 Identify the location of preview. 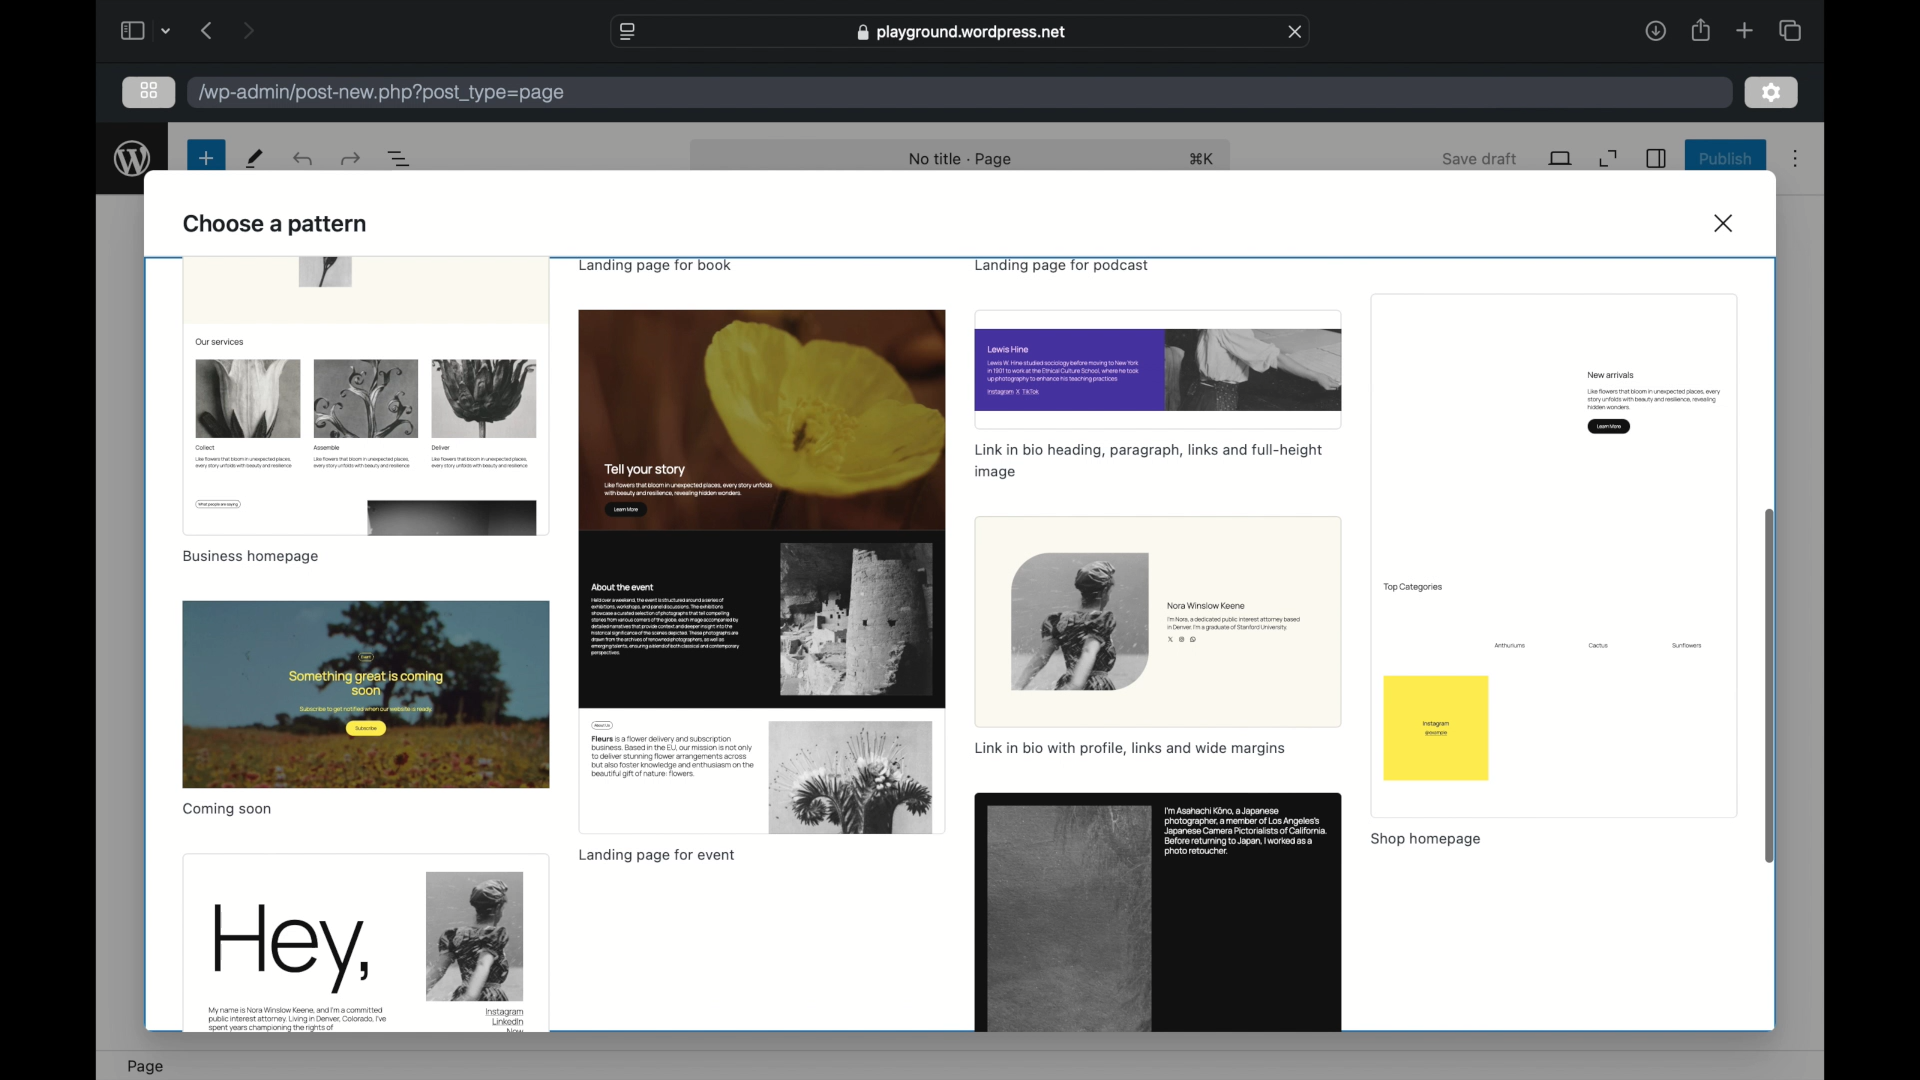
(366, 693).